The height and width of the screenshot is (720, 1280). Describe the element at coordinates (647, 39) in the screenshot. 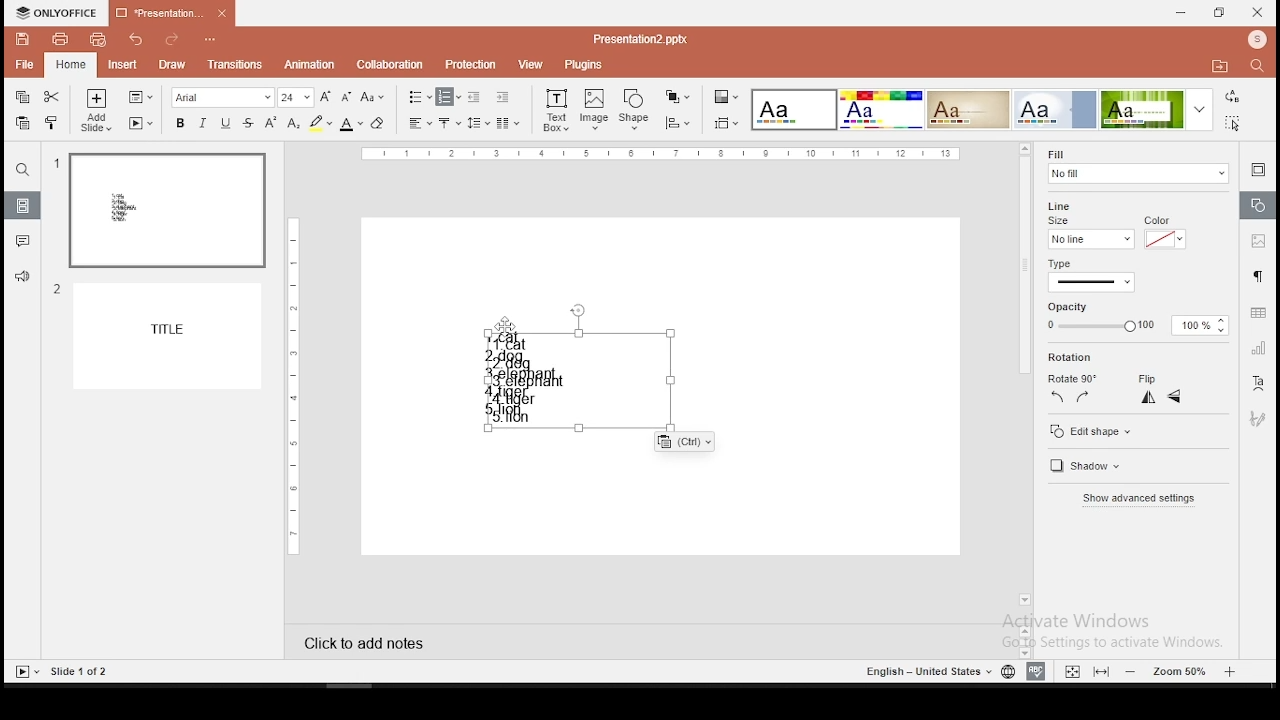

I see `Presentation2.pptx` at that location.